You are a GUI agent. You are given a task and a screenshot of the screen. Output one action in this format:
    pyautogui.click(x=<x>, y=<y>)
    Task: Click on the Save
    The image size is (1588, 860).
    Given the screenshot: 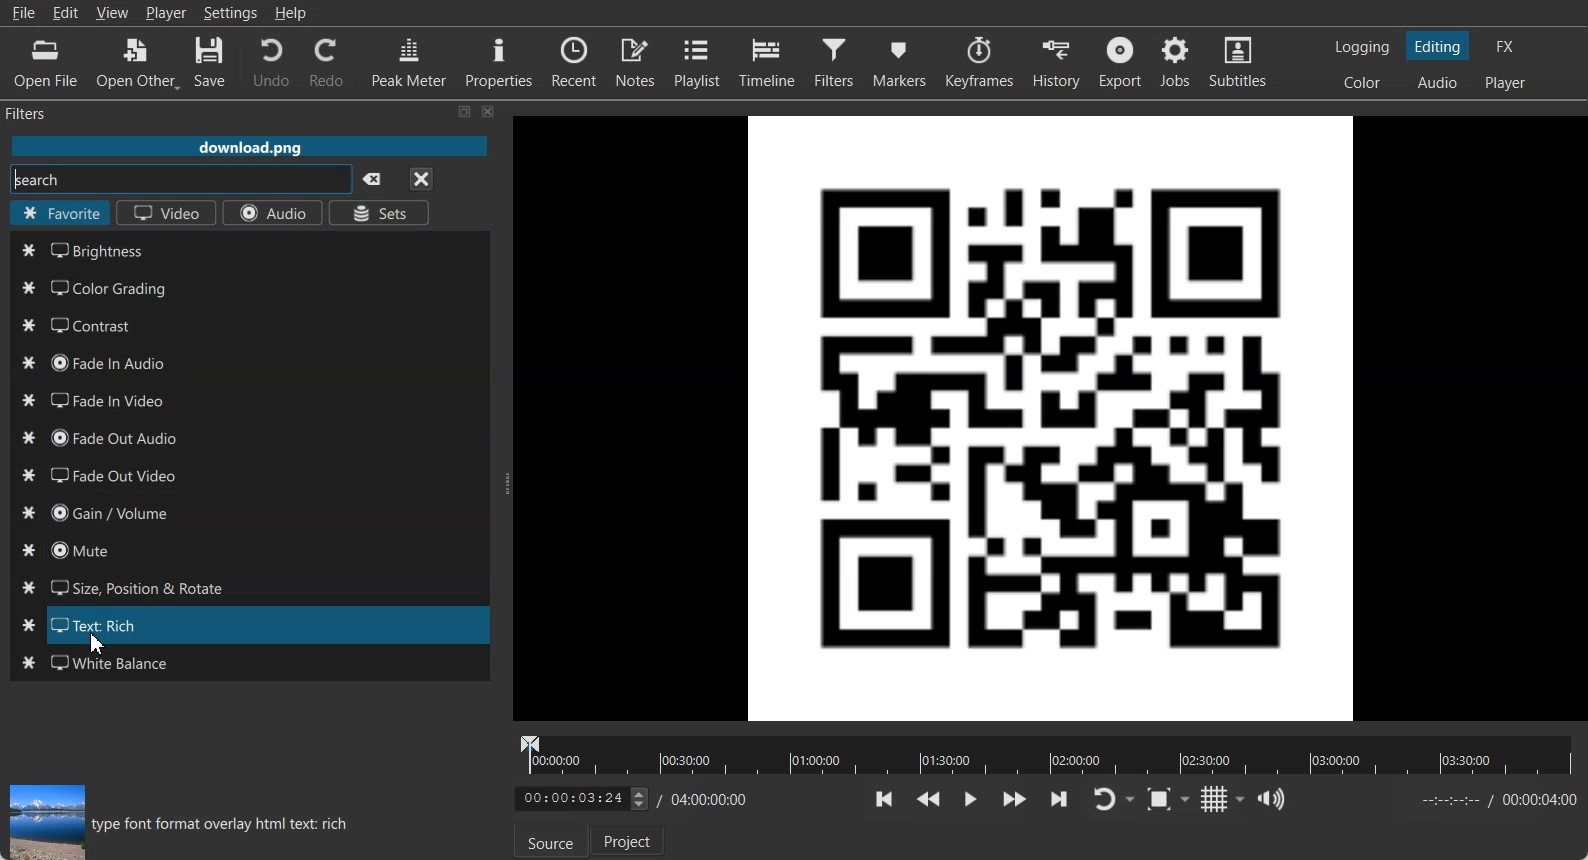 What is the action you would take?
    pyautogui.click(x=210, y=63)
    